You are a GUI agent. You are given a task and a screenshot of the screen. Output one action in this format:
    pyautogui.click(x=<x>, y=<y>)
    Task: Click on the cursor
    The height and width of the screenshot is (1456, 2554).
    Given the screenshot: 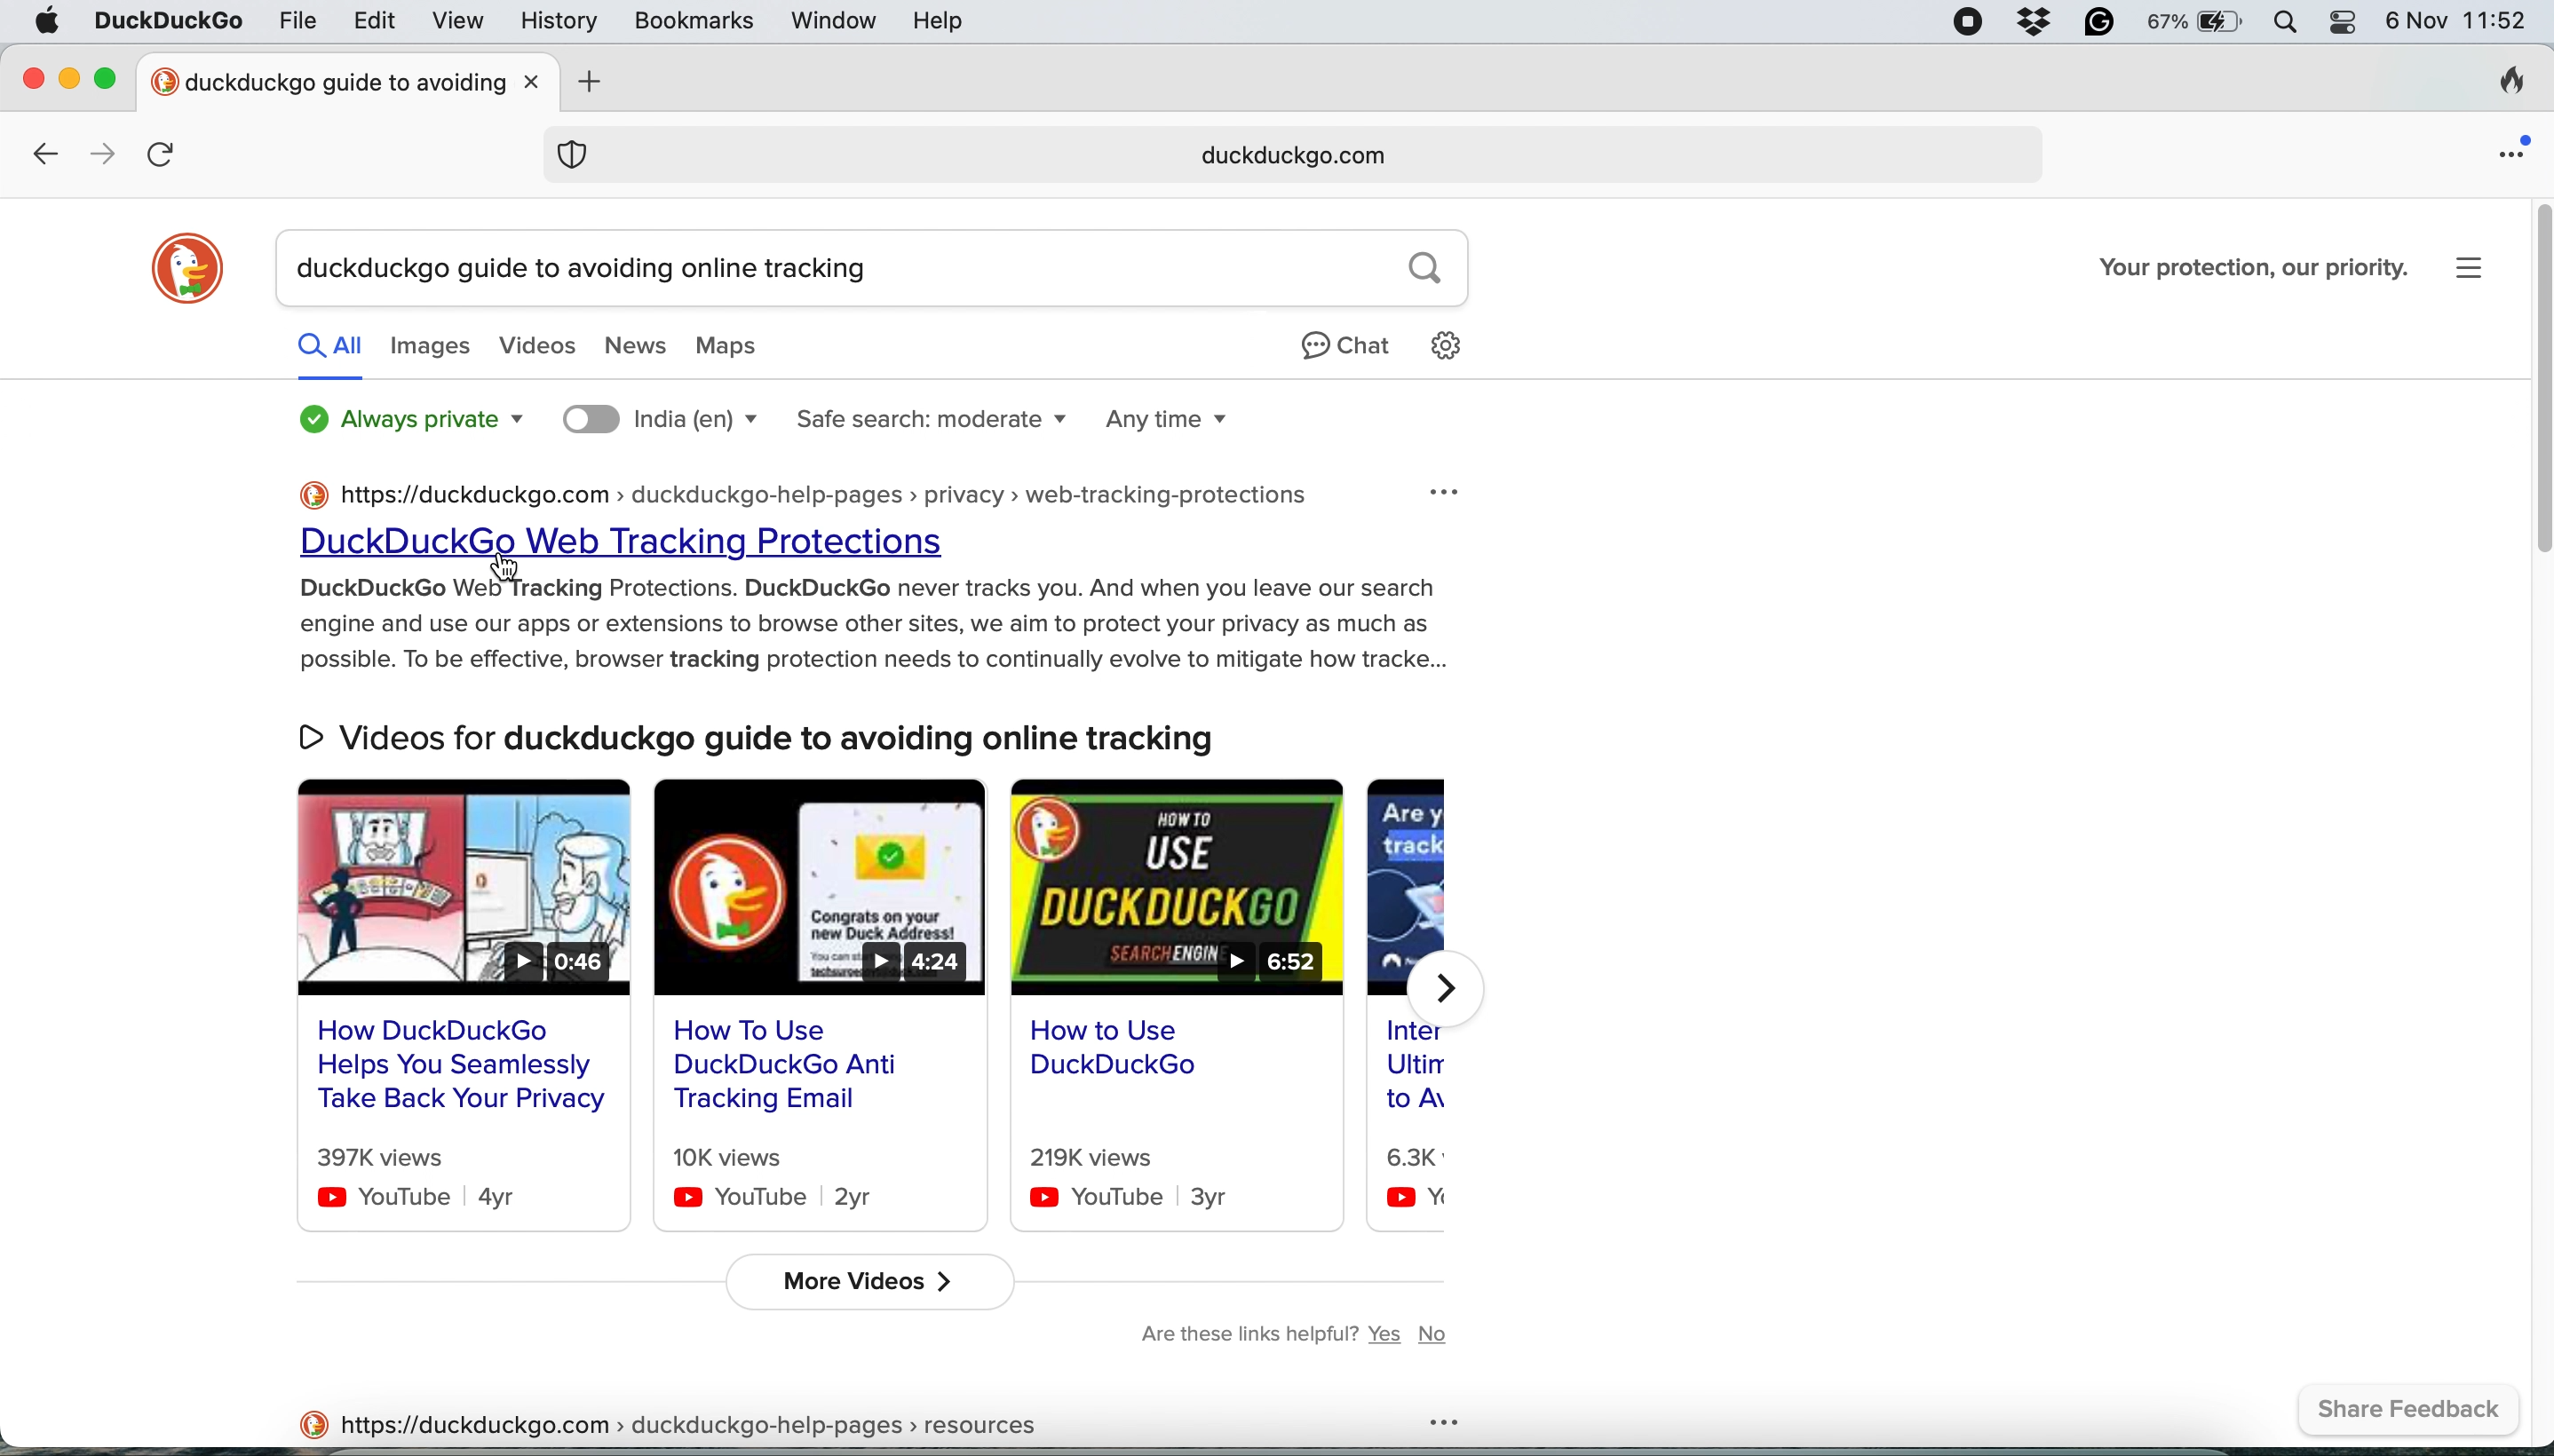 What is the action you would take?
    pyautogui.click(x=491, y=565)
    